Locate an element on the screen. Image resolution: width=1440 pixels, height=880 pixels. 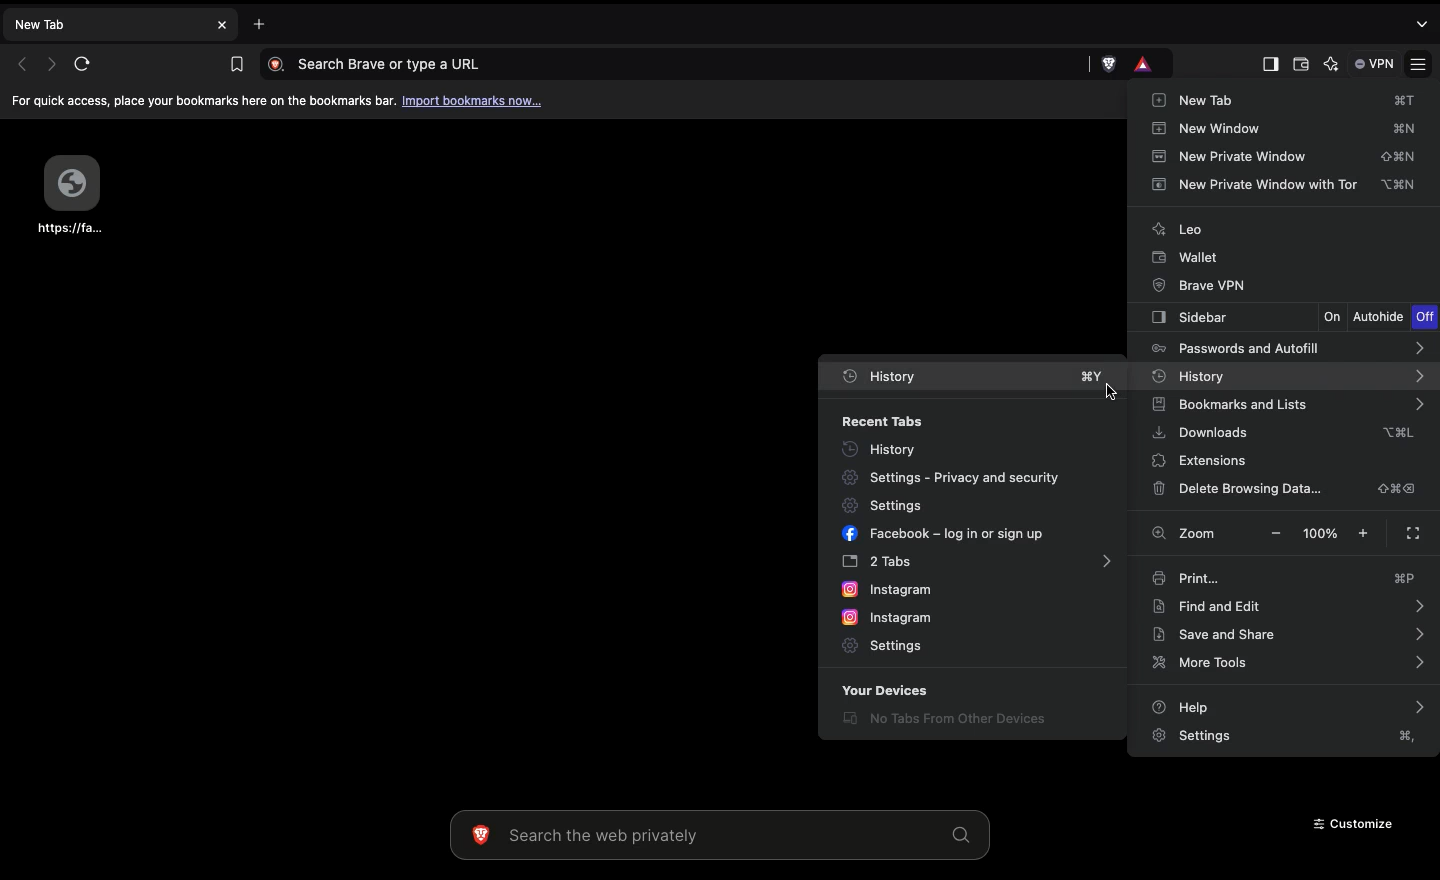
brave shield is located at coordinates (1111, 64).